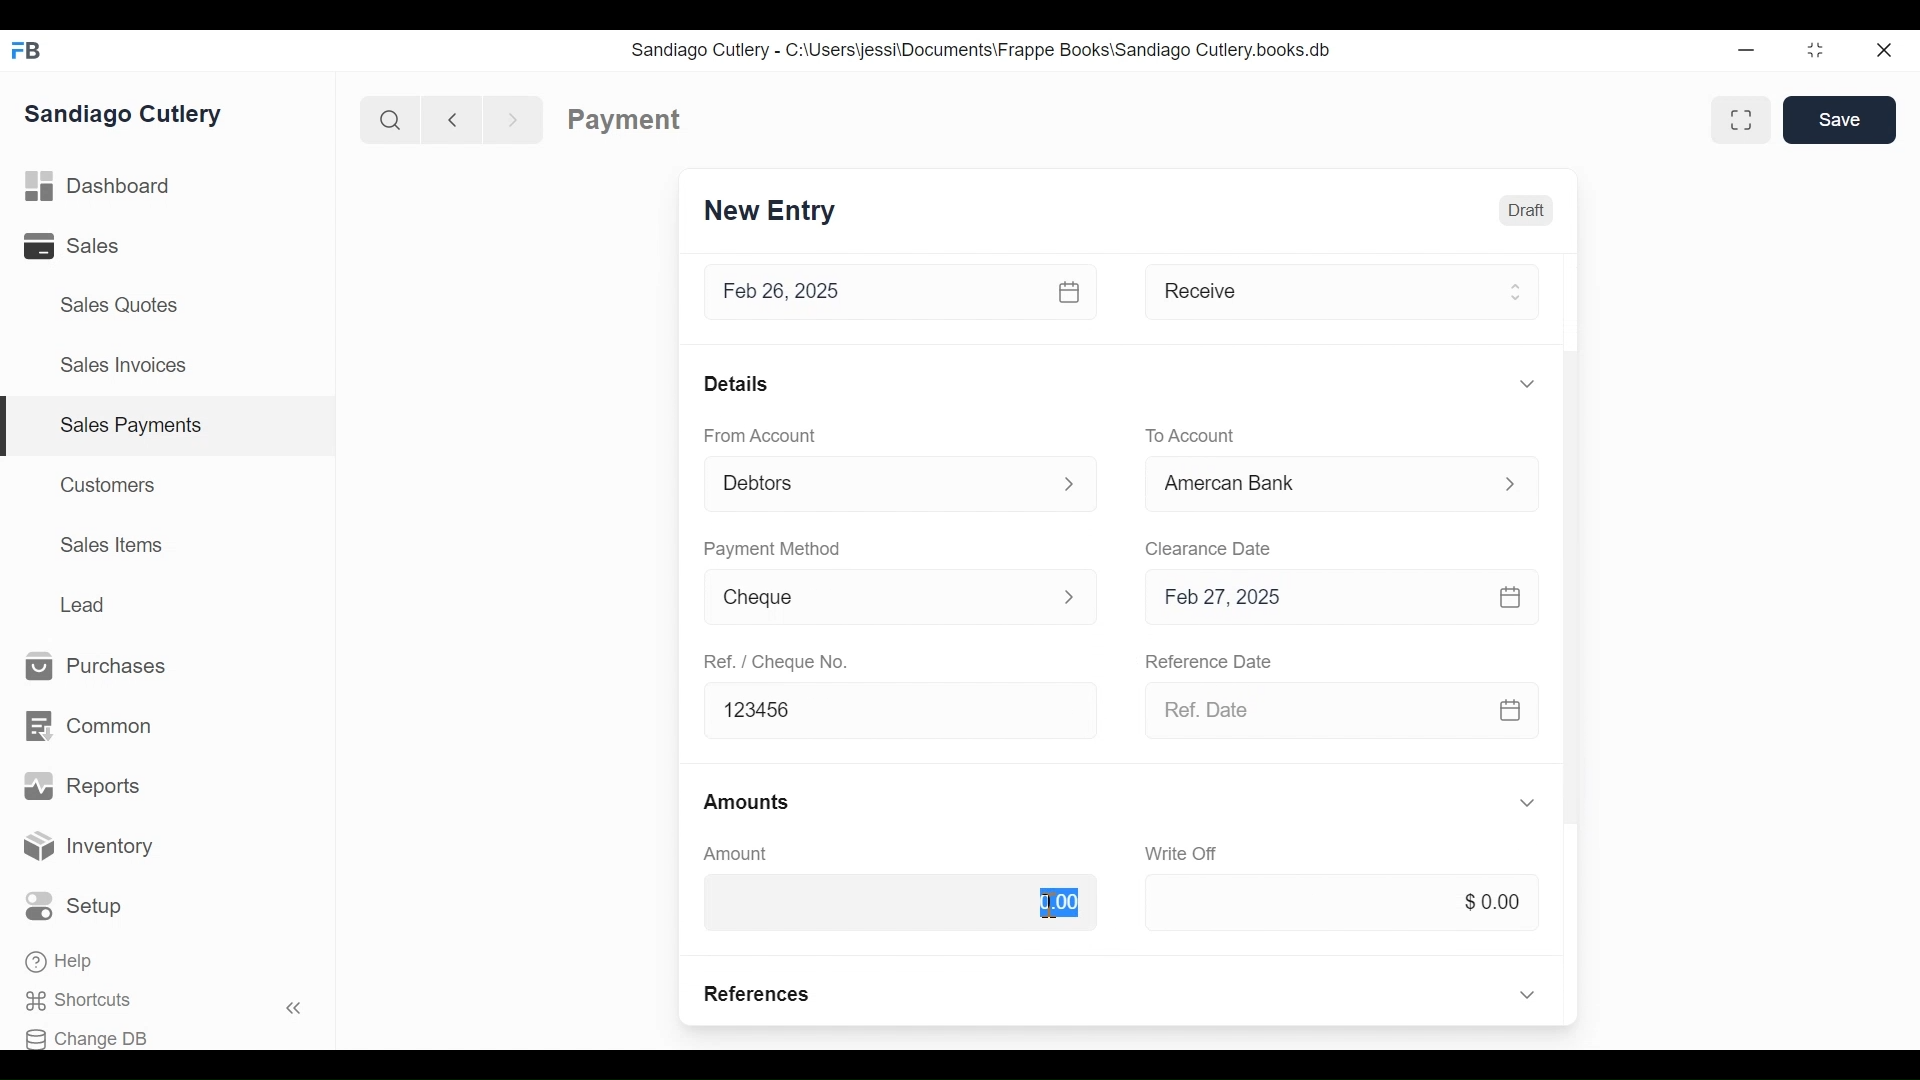  What do you see at coordinates (62, 963) in the screenshot?
I see `Help` at bounding box center [62, 963].